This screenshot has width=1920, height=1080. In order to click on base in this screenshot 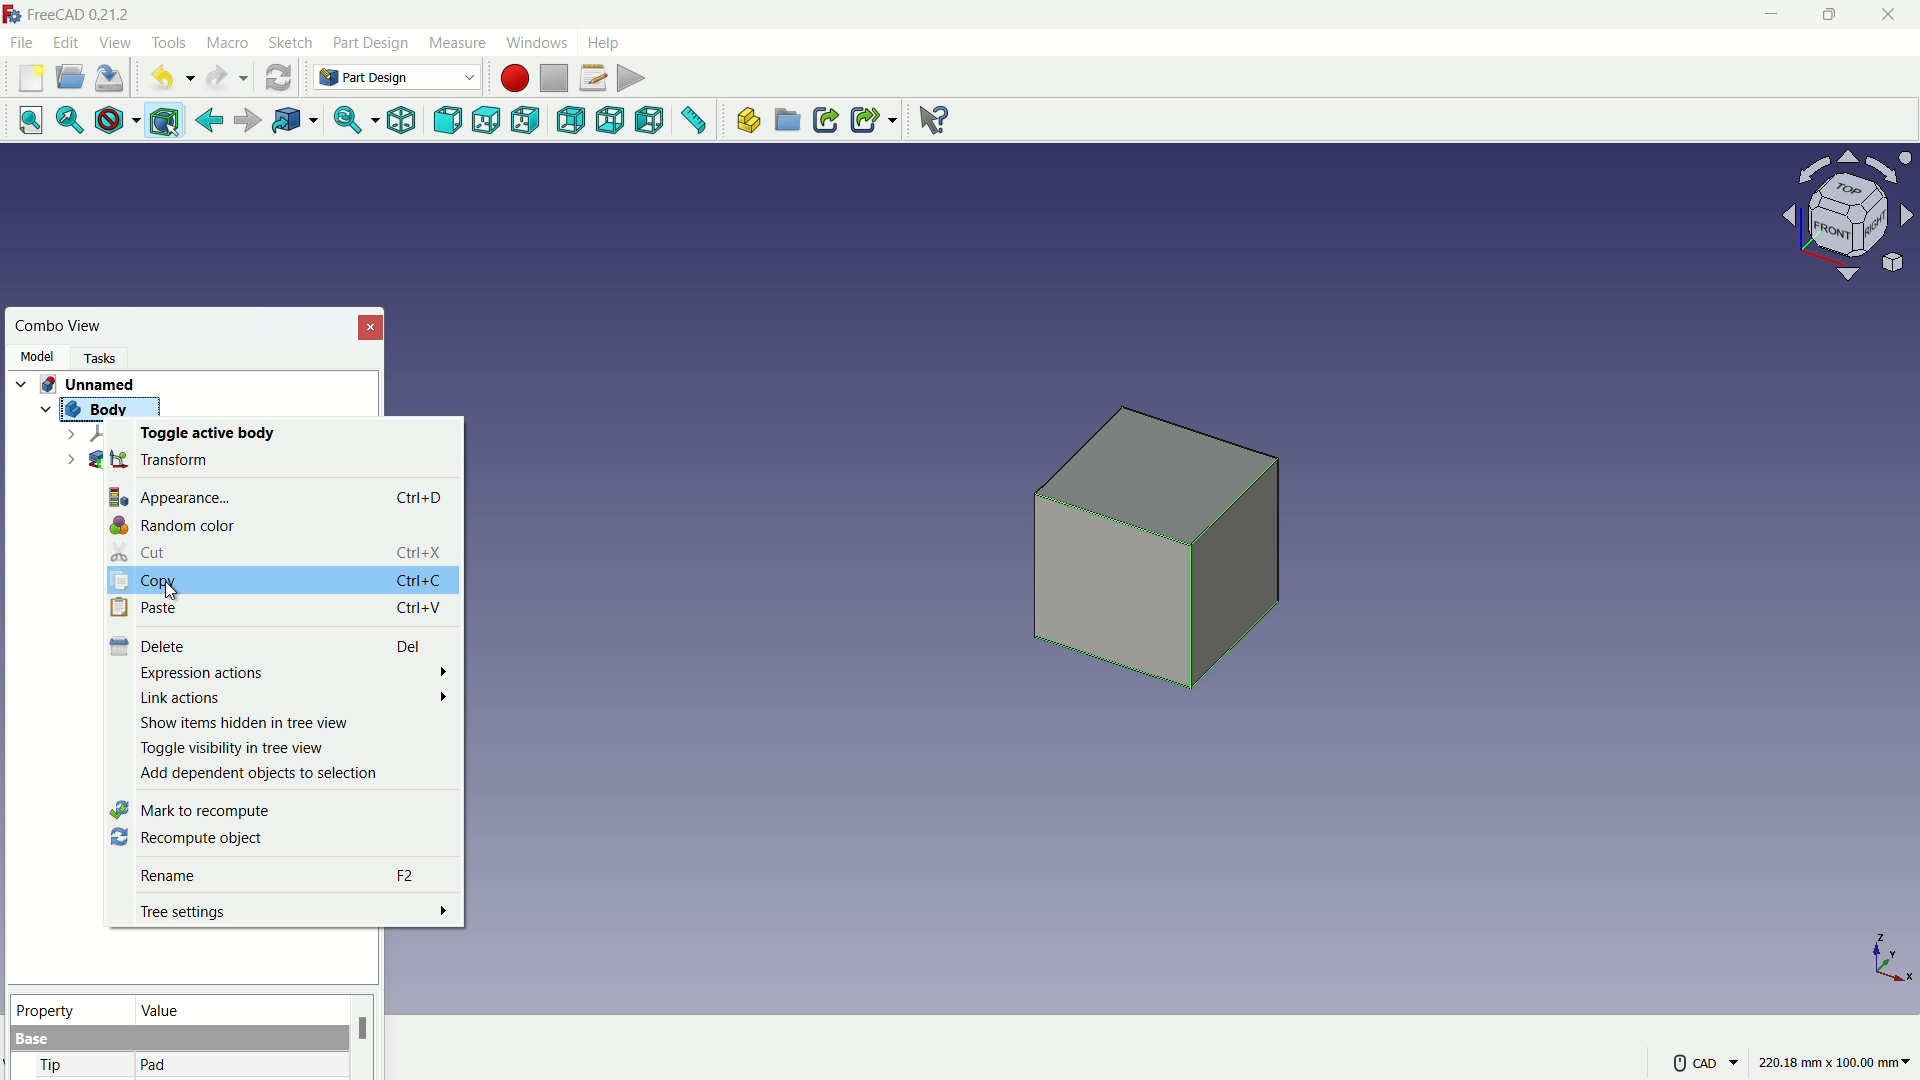, I will do `click(34, 1040)`.